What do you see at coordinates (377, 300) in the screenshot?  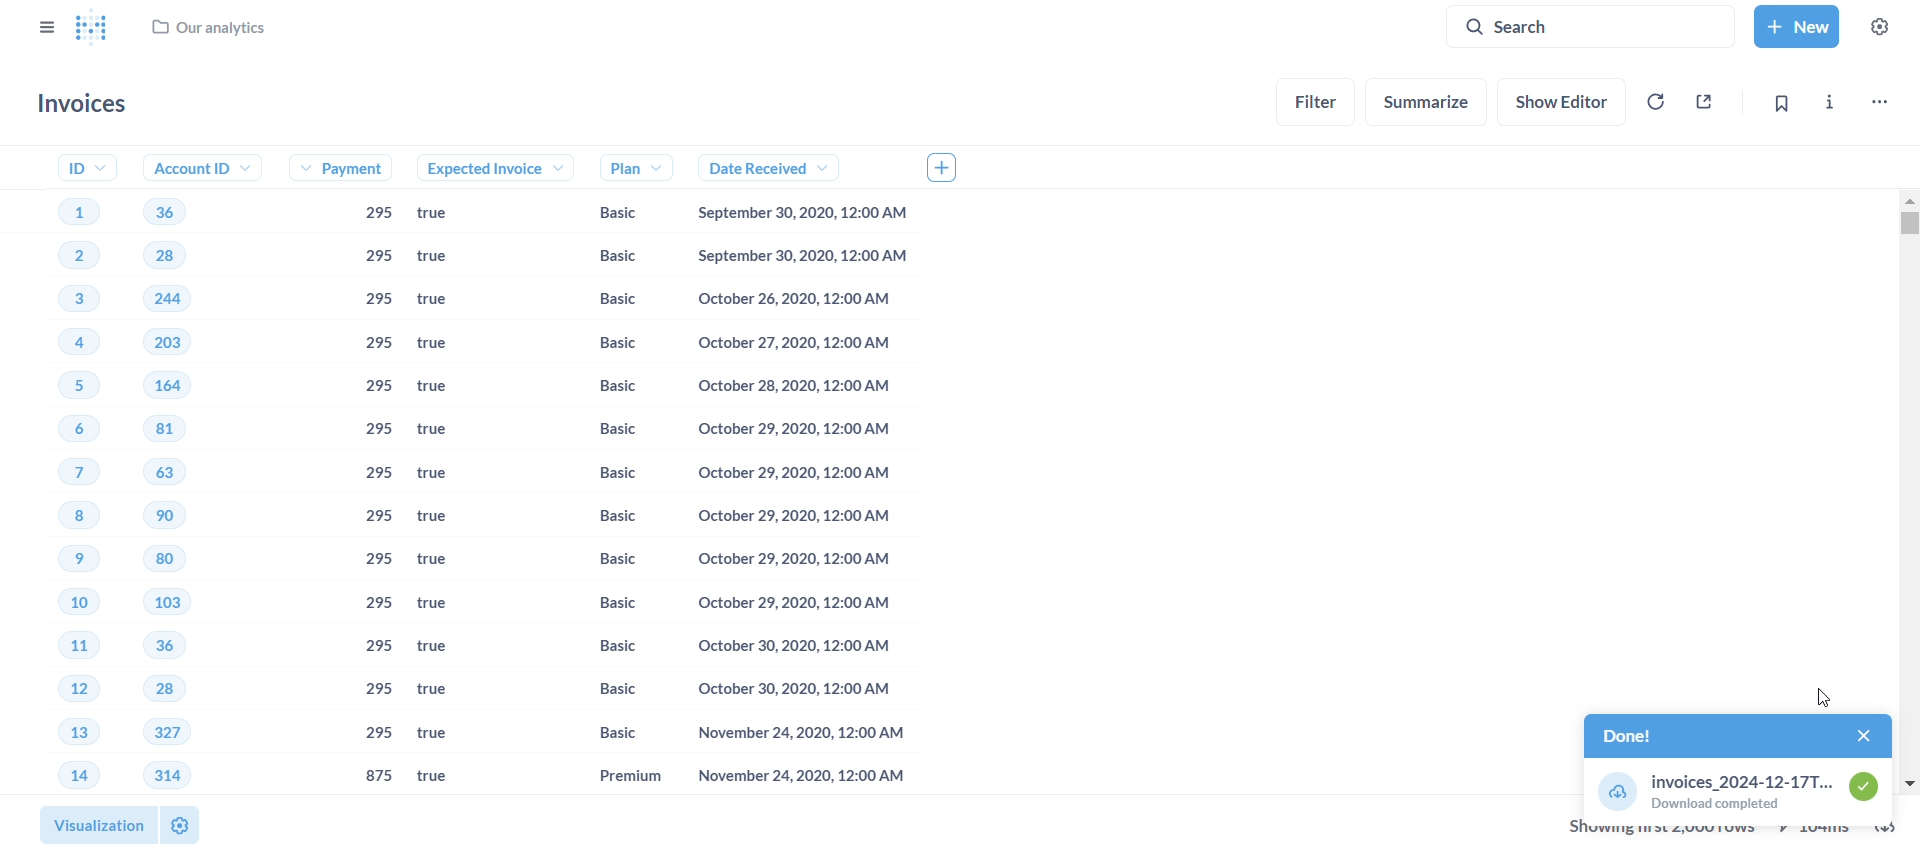 I see `295` at bounding box center [377, 300].